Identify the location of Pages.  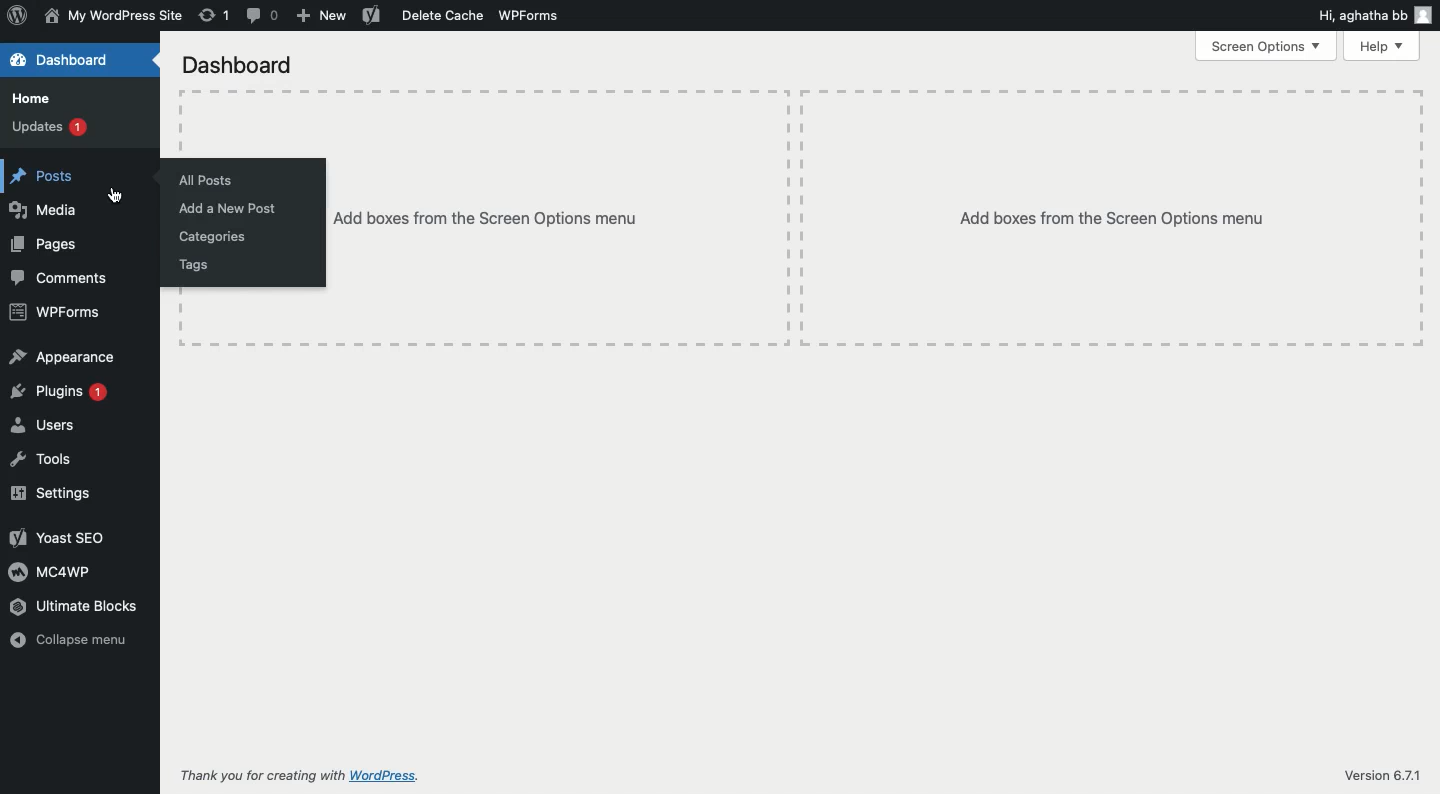
(44, 245).